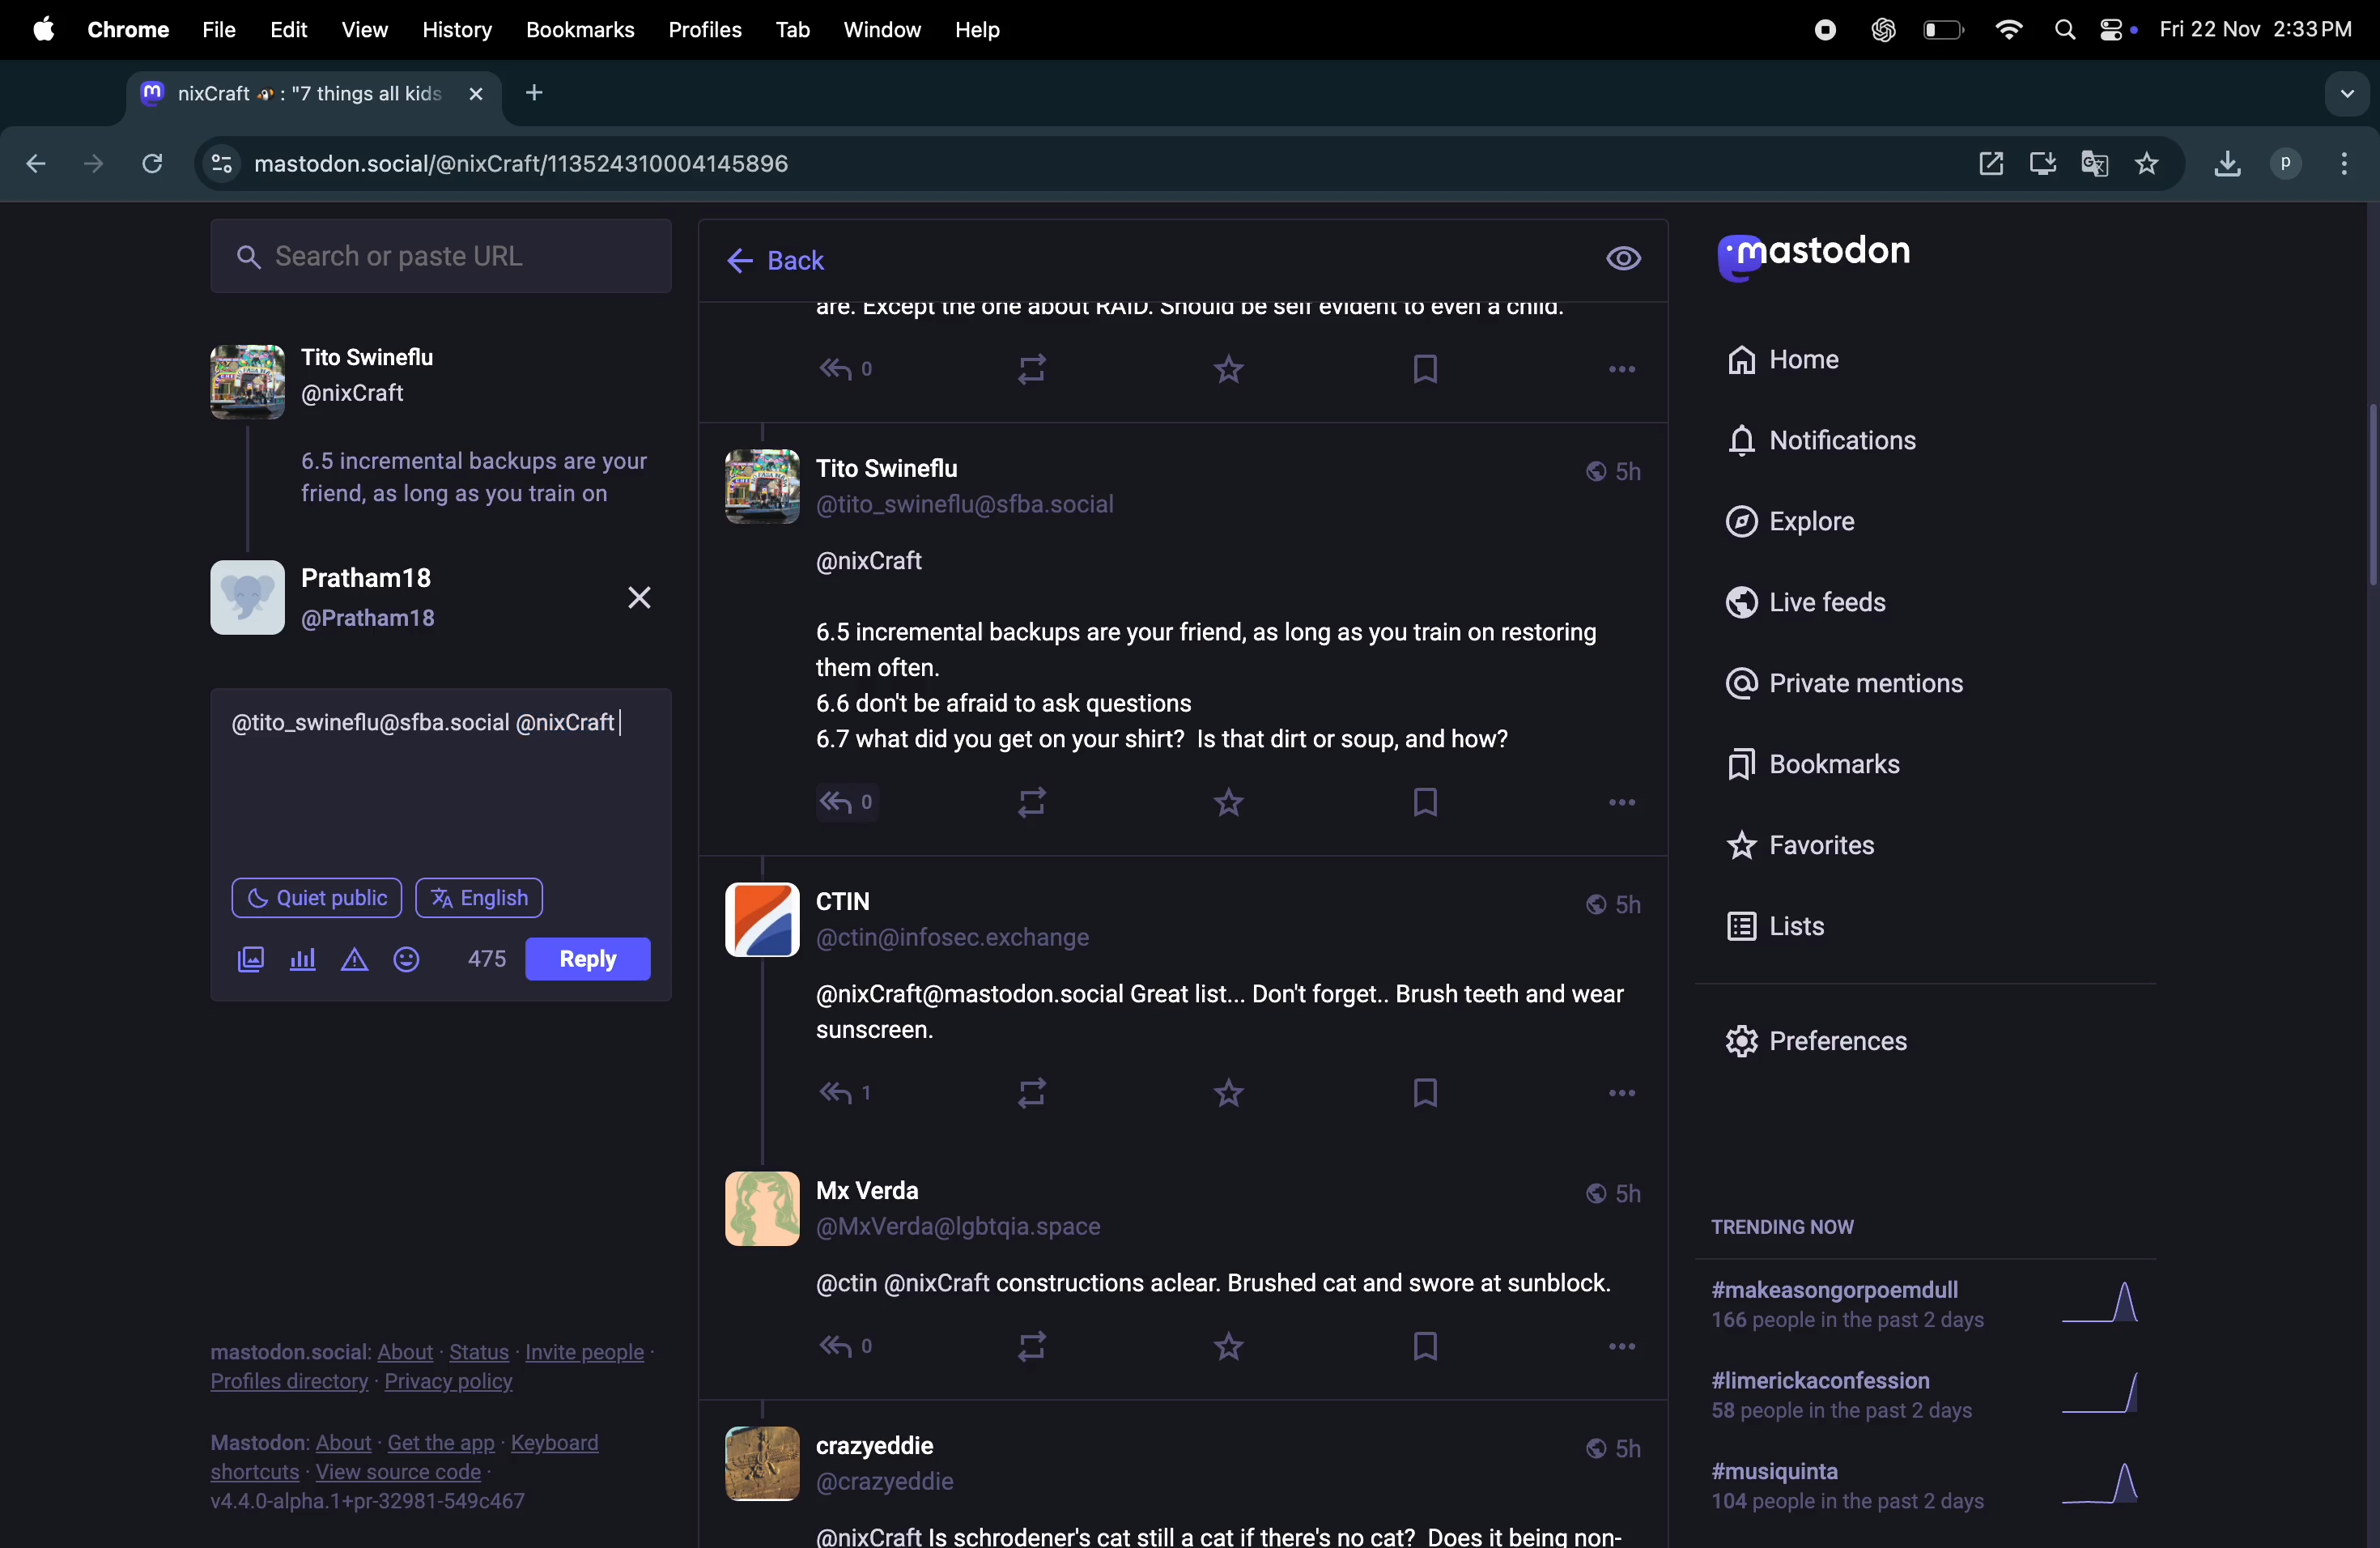 The height and width of the screenshot is (1548, 2380). What do you see at coordinates (1800, 1228) in the screenshot?
I see `tending now` at bounding box center [1800, 1228].